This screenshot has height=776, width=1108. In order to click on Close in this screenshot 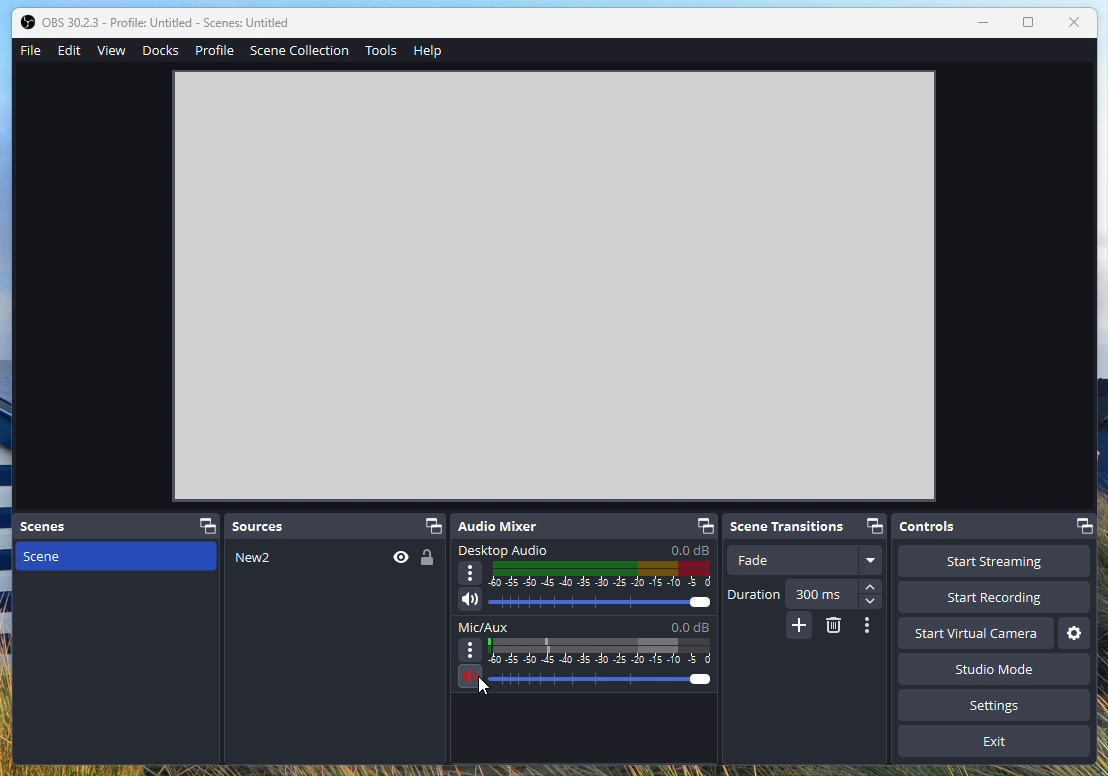, I will do `click(1075, 24)`.